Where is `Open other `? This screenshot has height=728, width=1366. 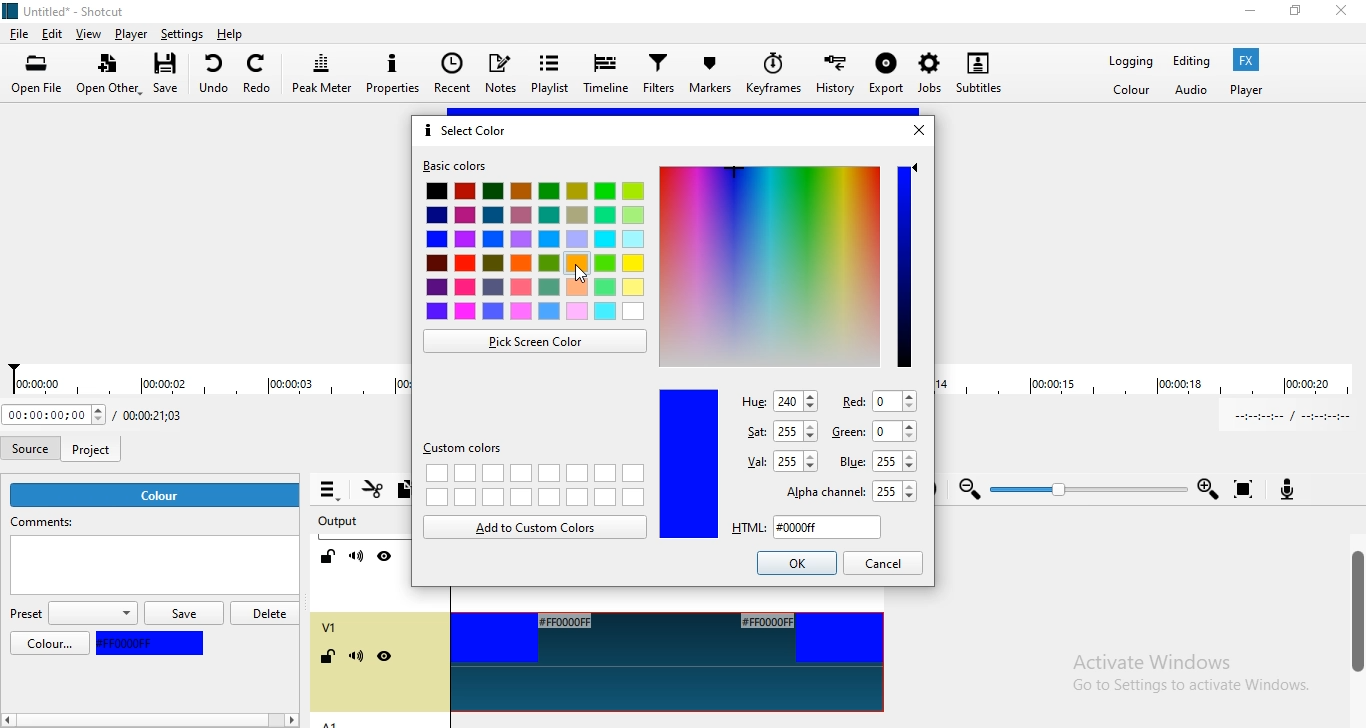 Open other  is located at coordinates (106, 75).